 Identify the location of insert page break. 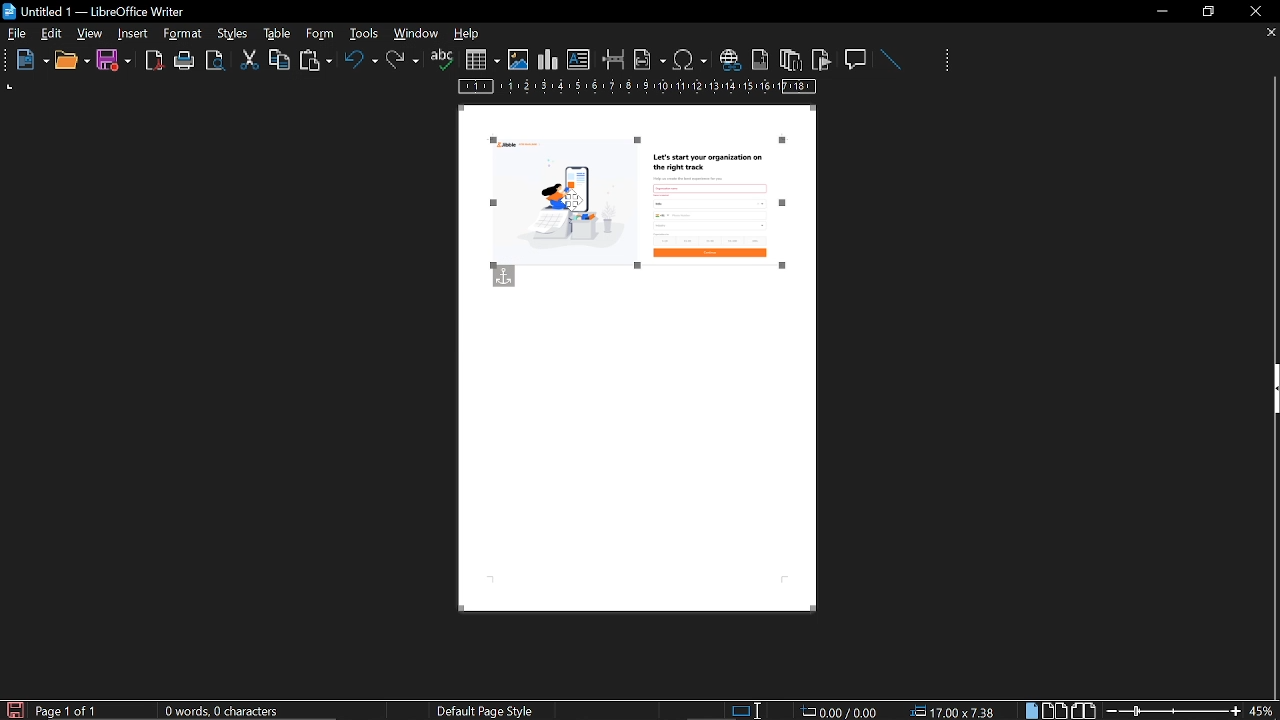
(614, 60).